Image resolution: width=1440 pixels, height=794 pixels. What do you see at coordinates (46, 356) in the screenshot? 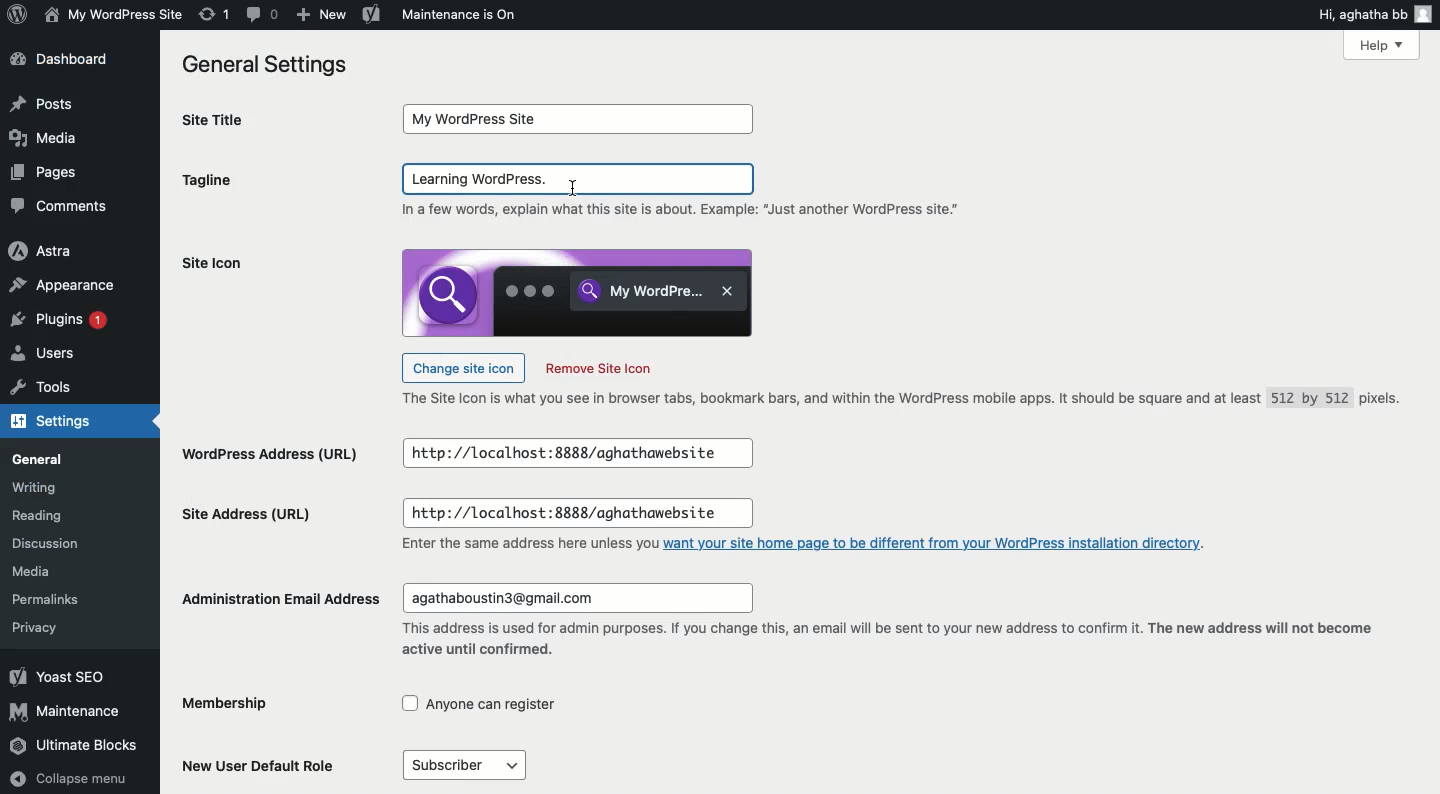
I see `Users` at bounding box center [46, 356].